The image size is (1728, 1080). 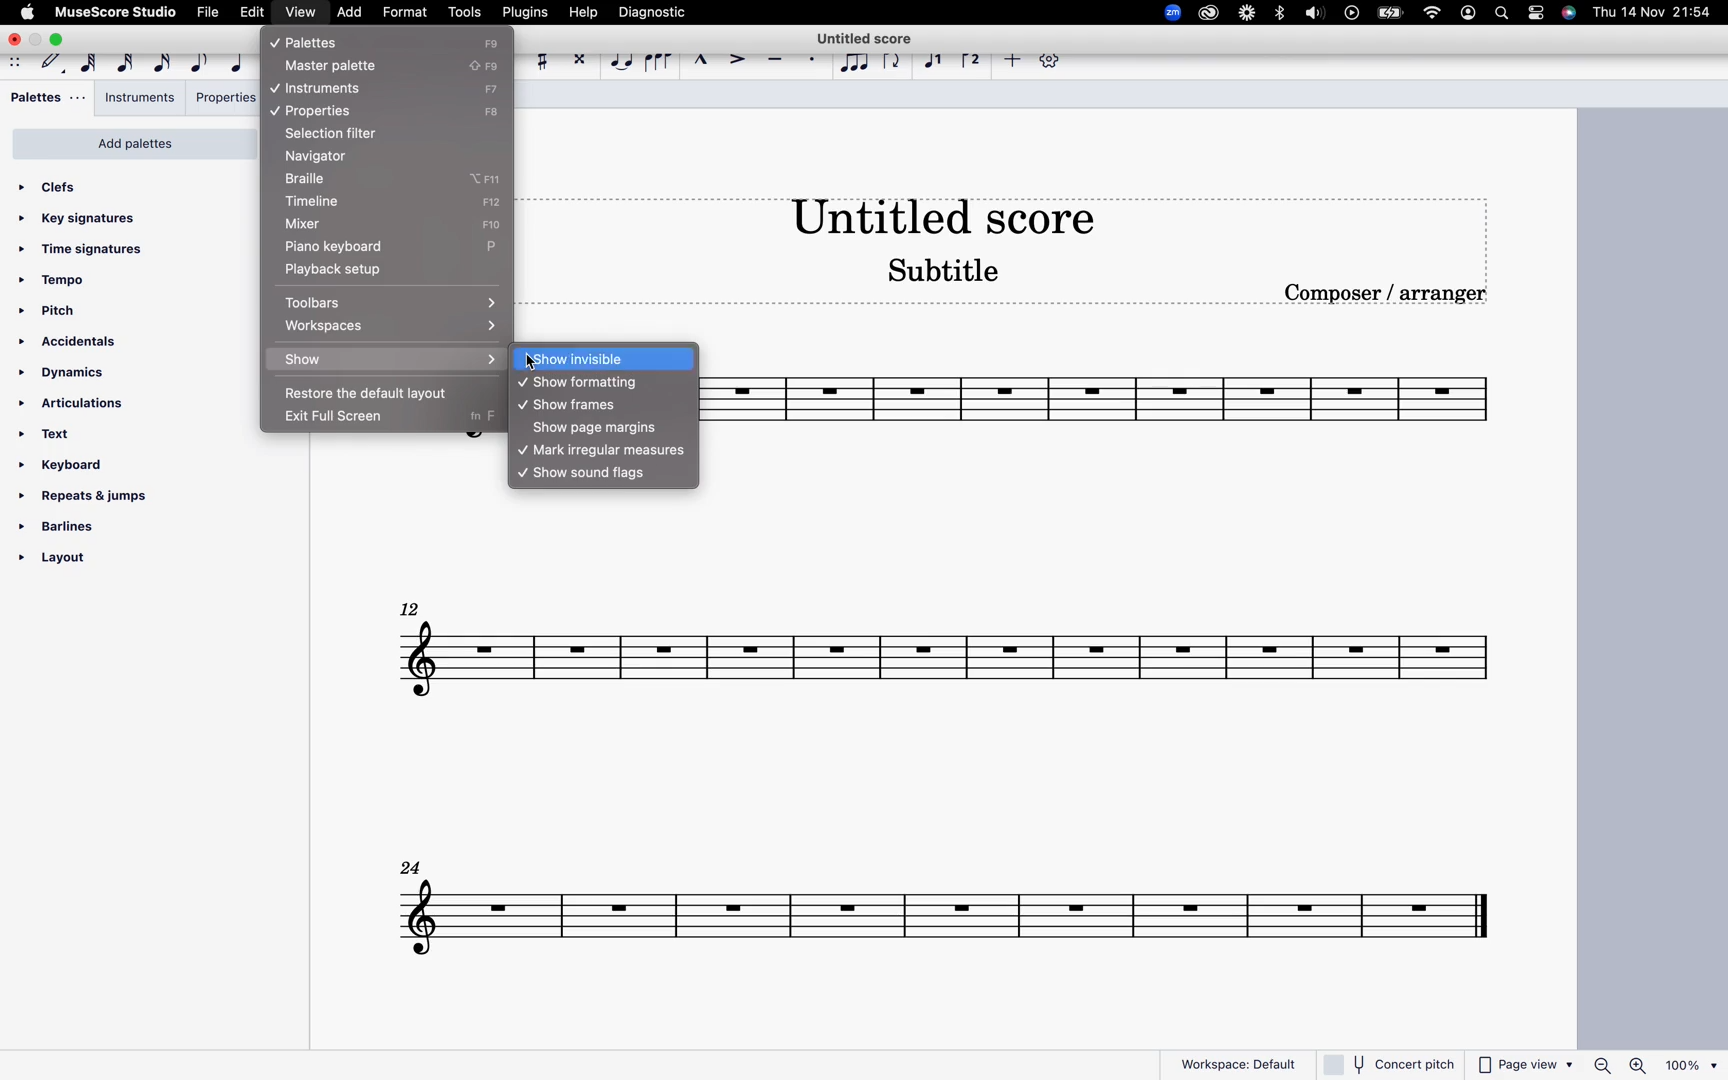 What do you see at coordinates (91, 493) in the screenshot?
I see `repeats & jumps` at bounding box center [91, 493].